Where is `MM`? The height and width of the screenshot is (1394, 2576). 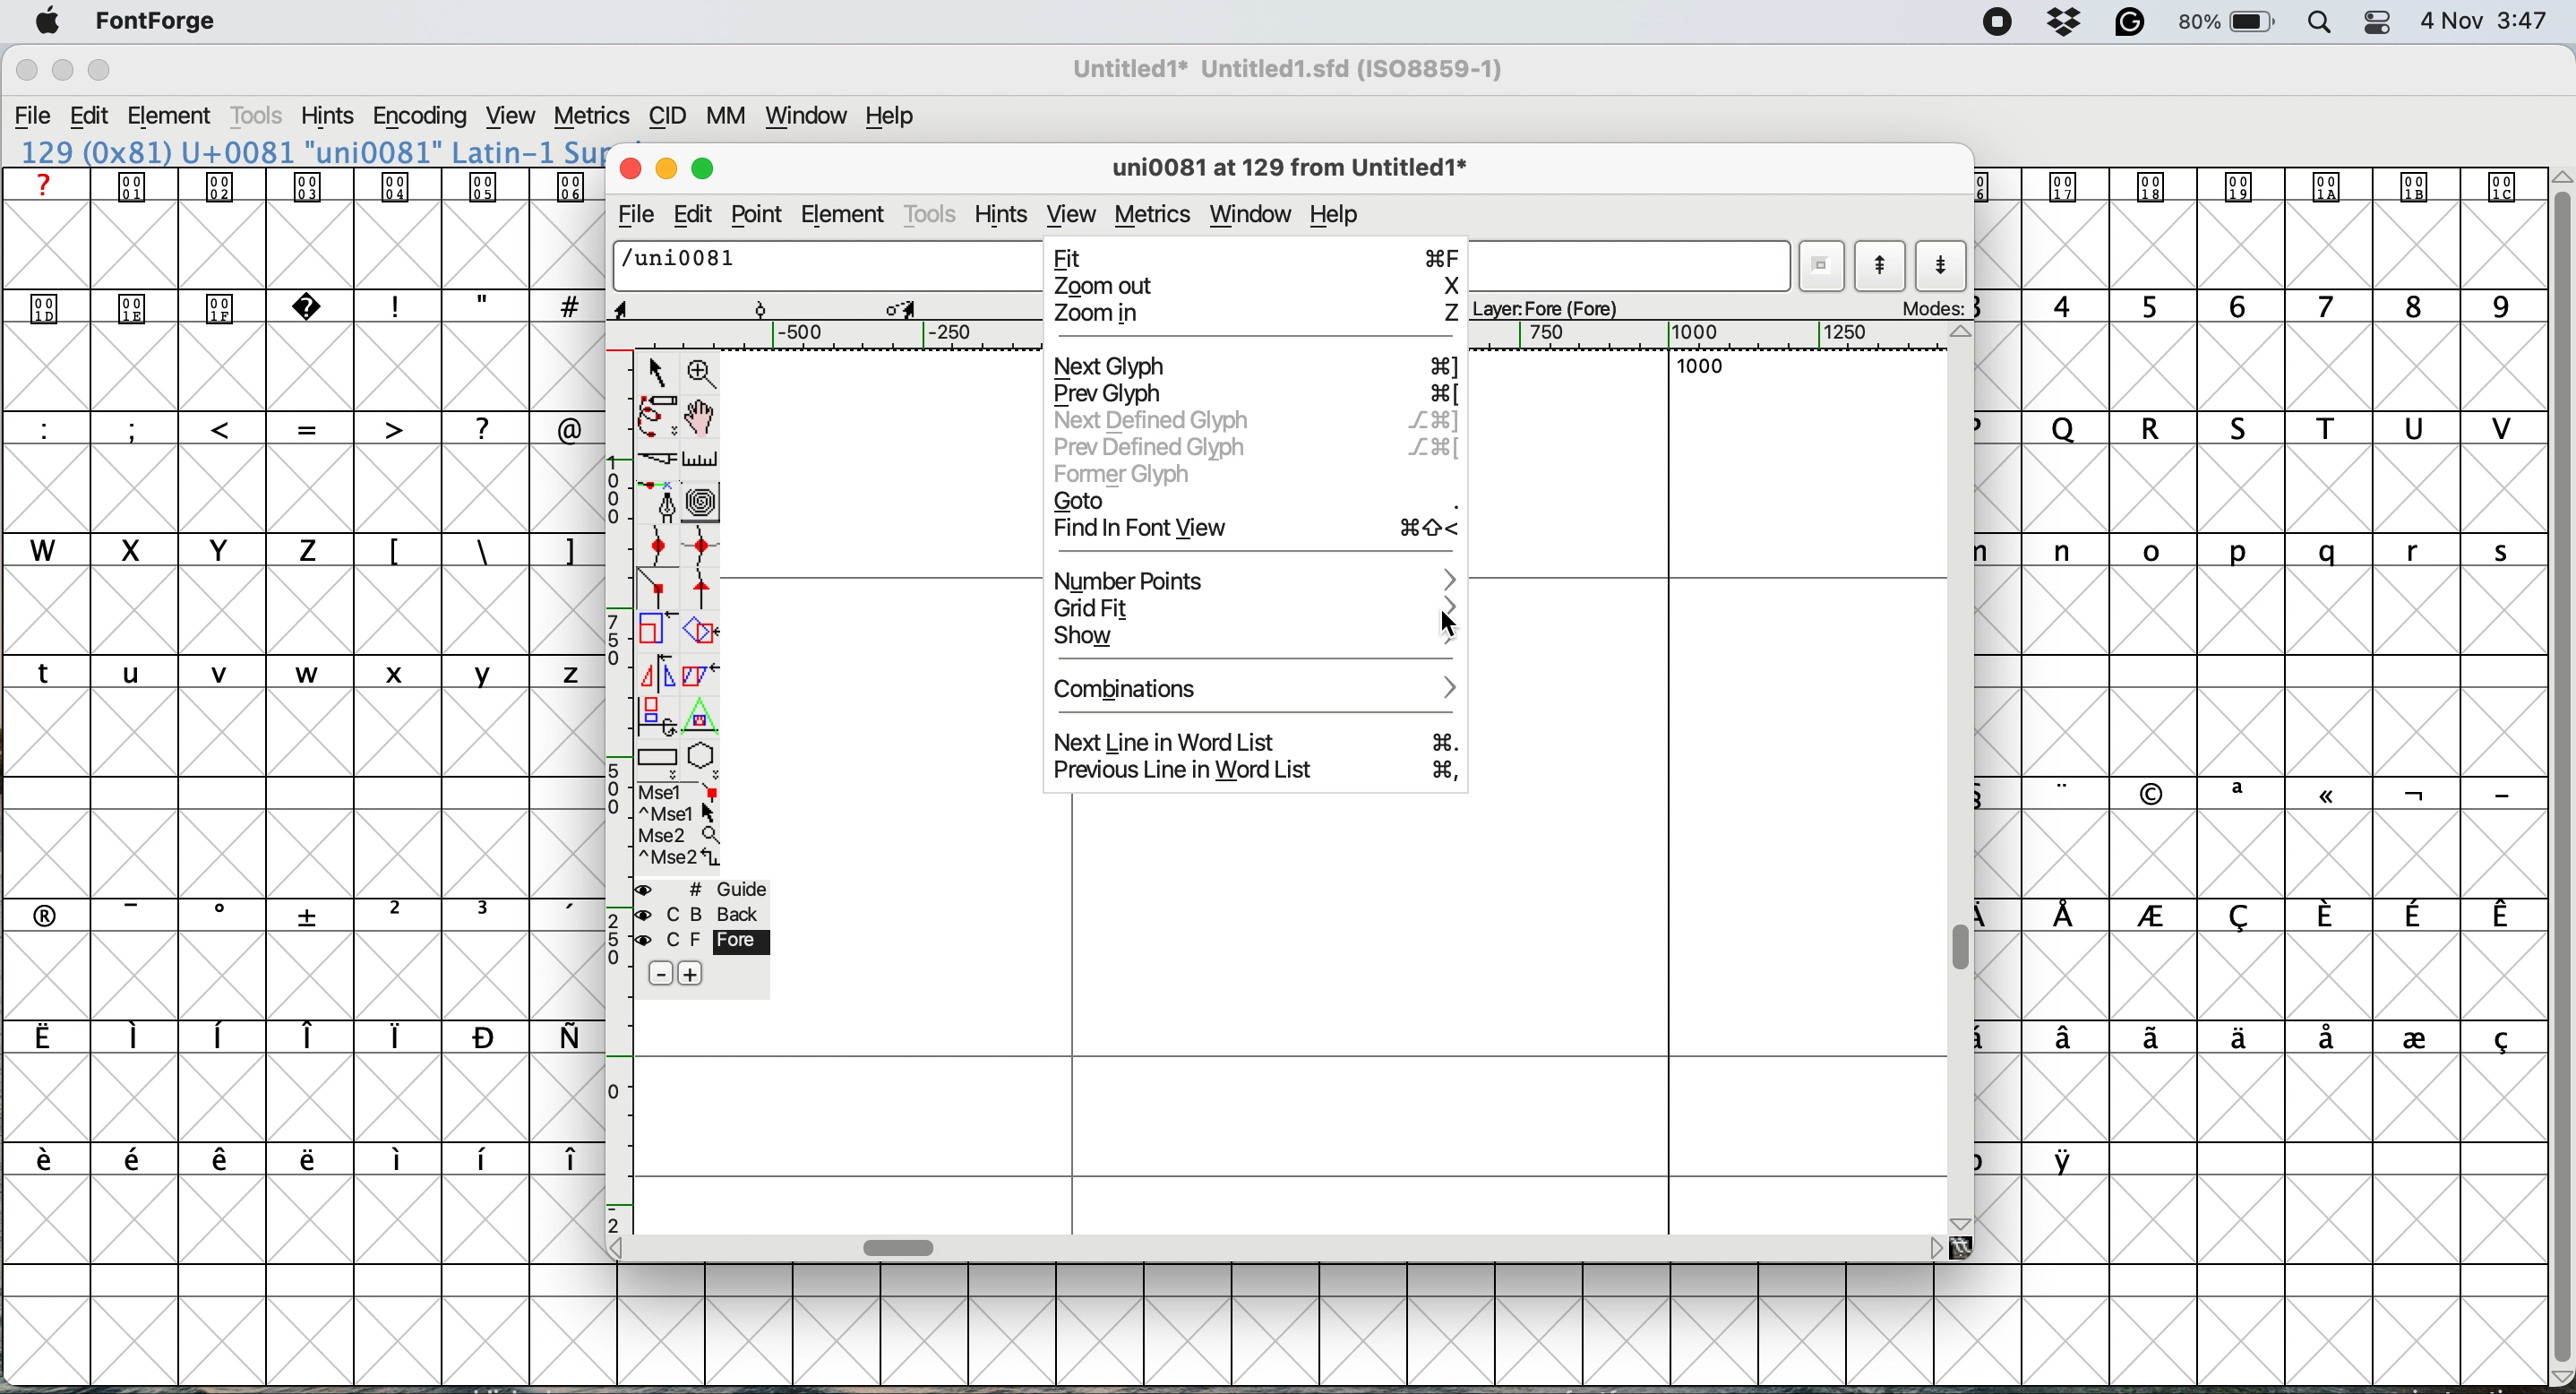 MM is located at coordinates (727, 117).